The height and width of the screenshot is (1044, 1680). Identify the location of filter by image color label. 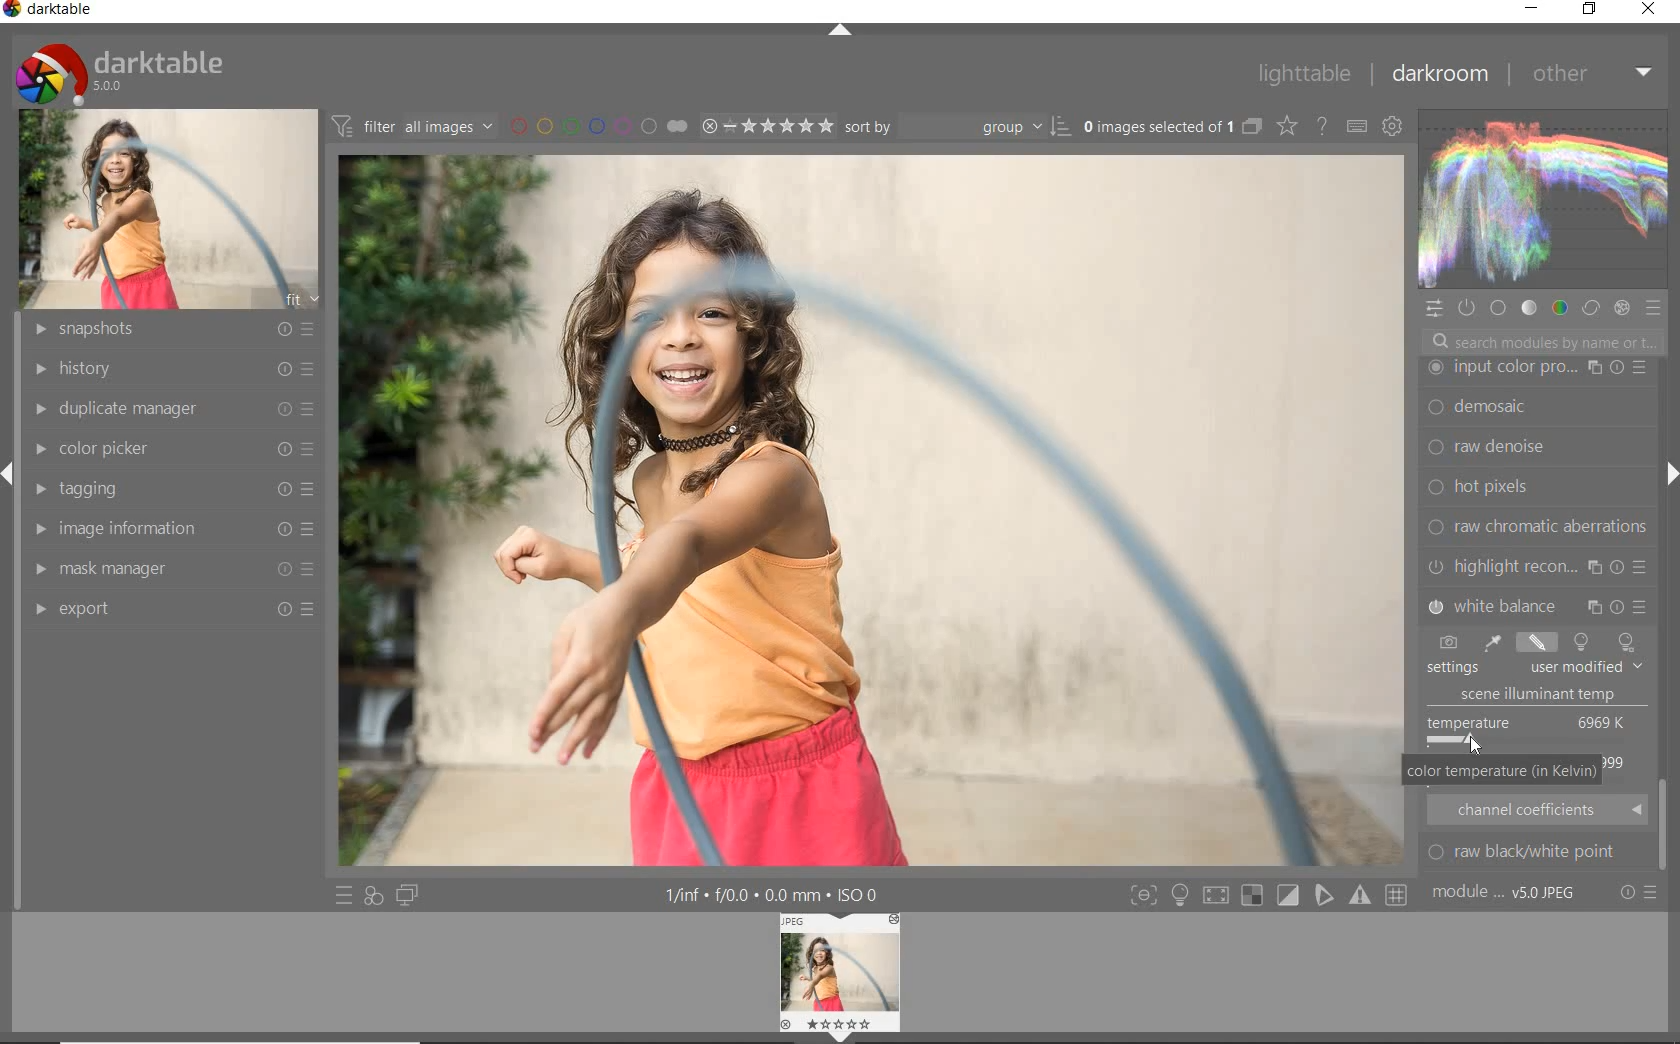
(597, 125).